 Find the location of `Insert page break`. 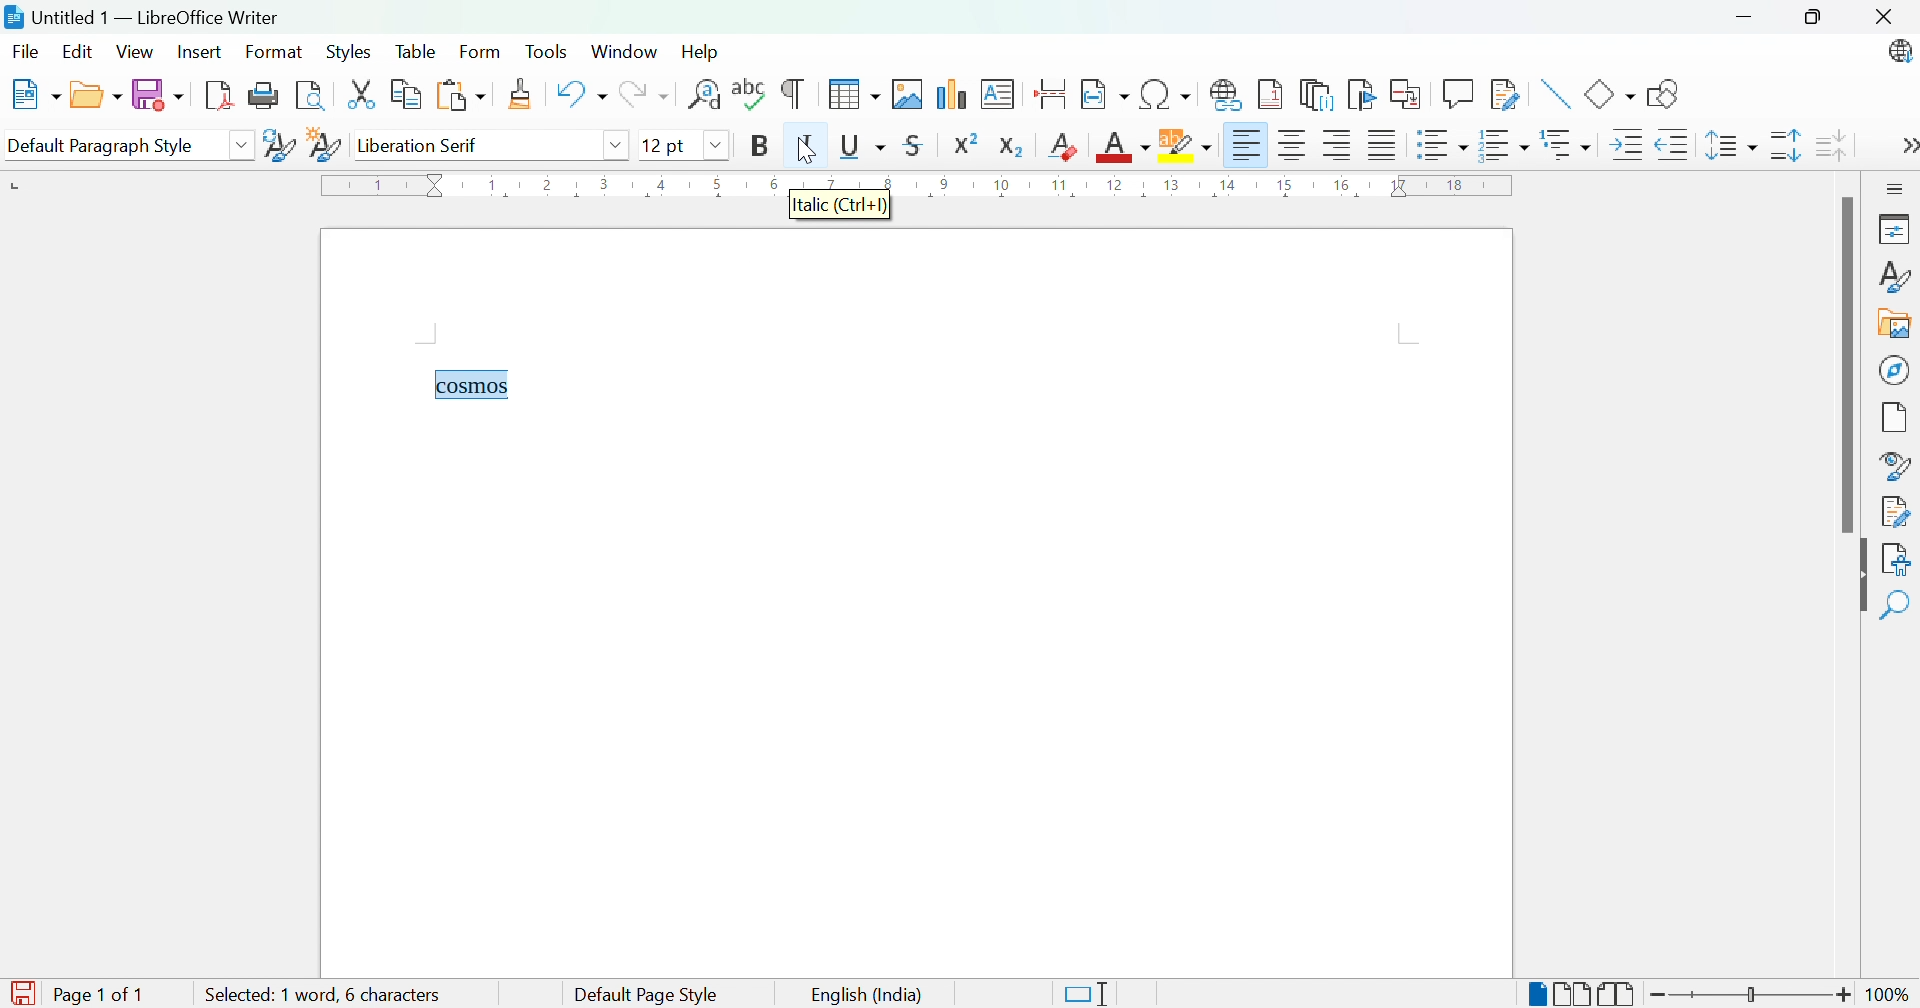

Insert page break is located at coordinates (1053, 94).